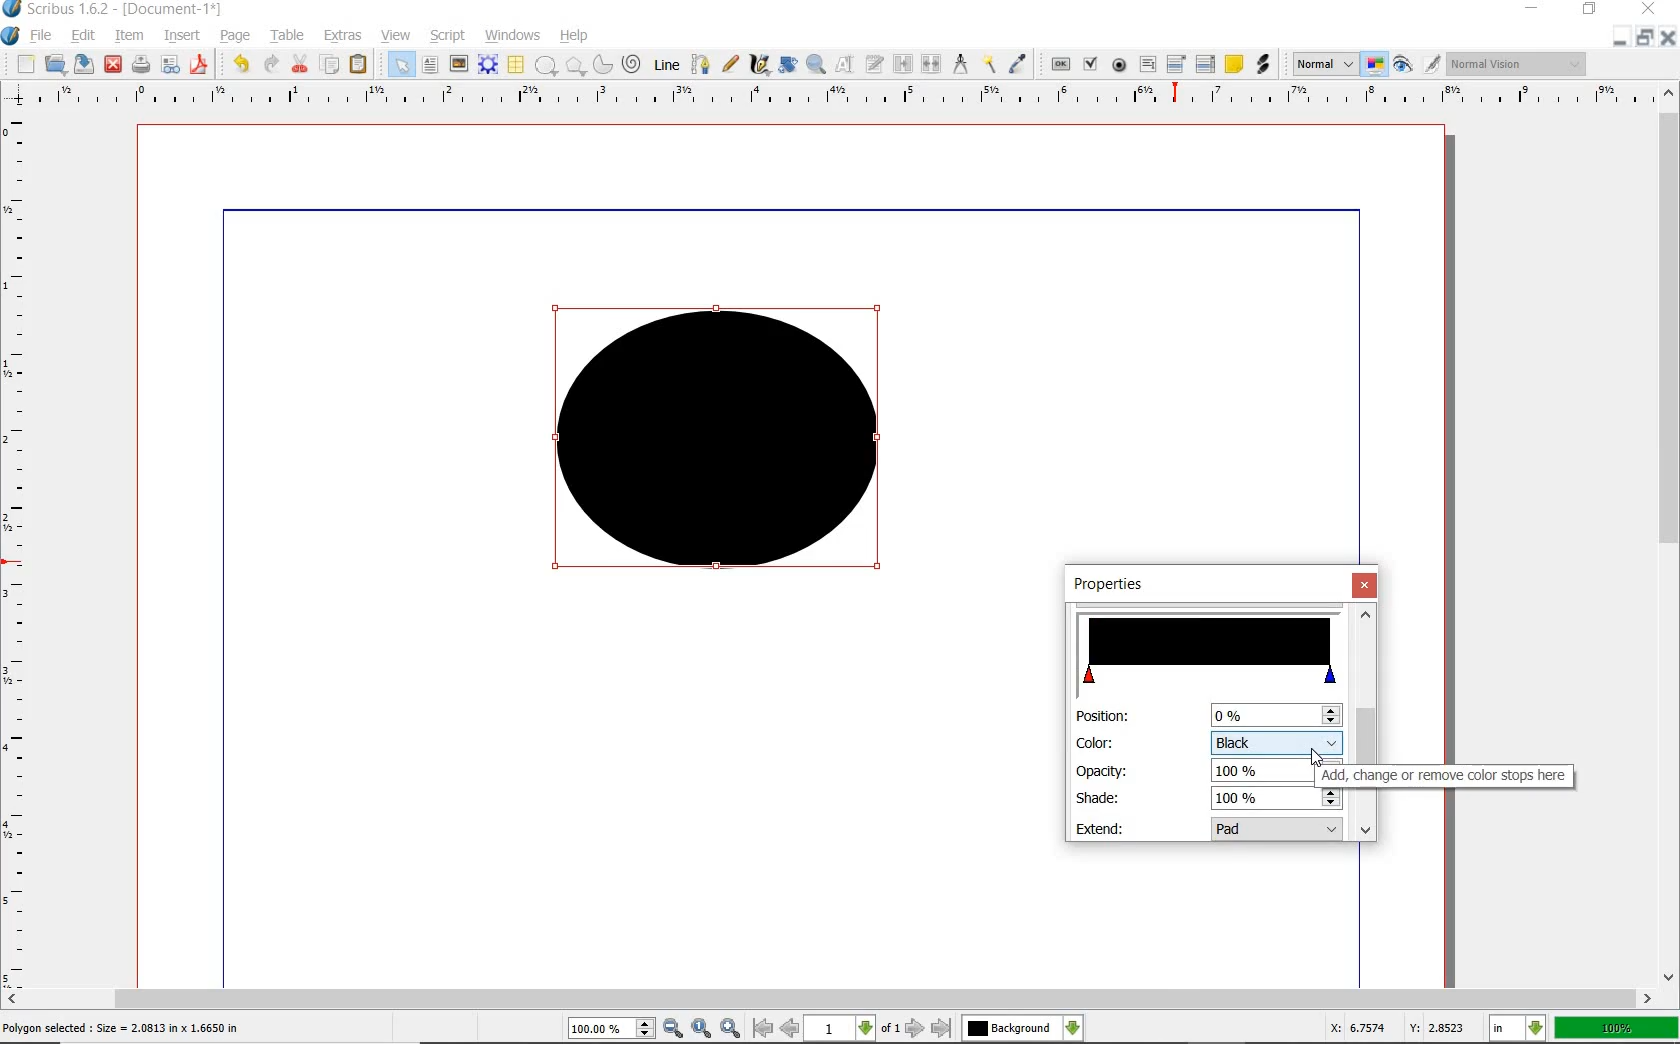 This screenshot has width=1680, height=1044. Describe the element at coordinates (84, 64) in the screenshot. I see `SAVE` at that location.